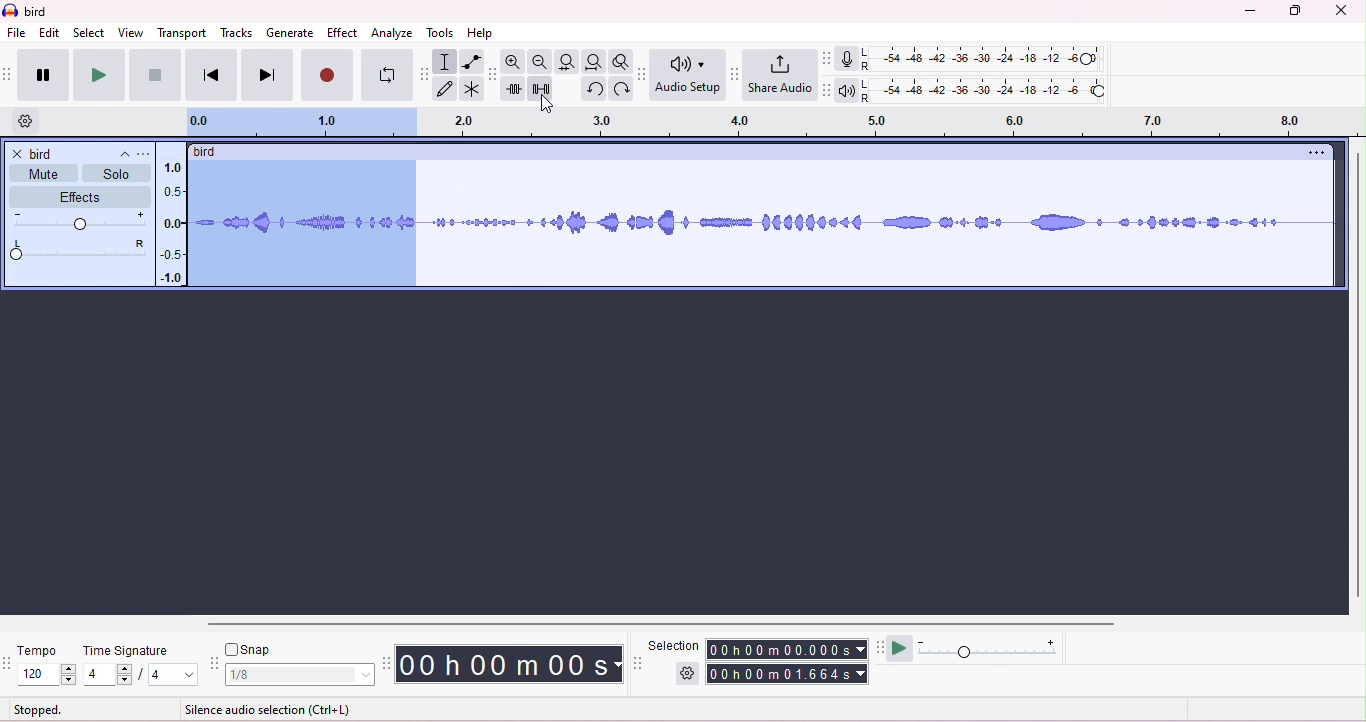  What do you see at coordinates (88, 33) in the screenshot?
I see `select` at bounding box center [88, 33].